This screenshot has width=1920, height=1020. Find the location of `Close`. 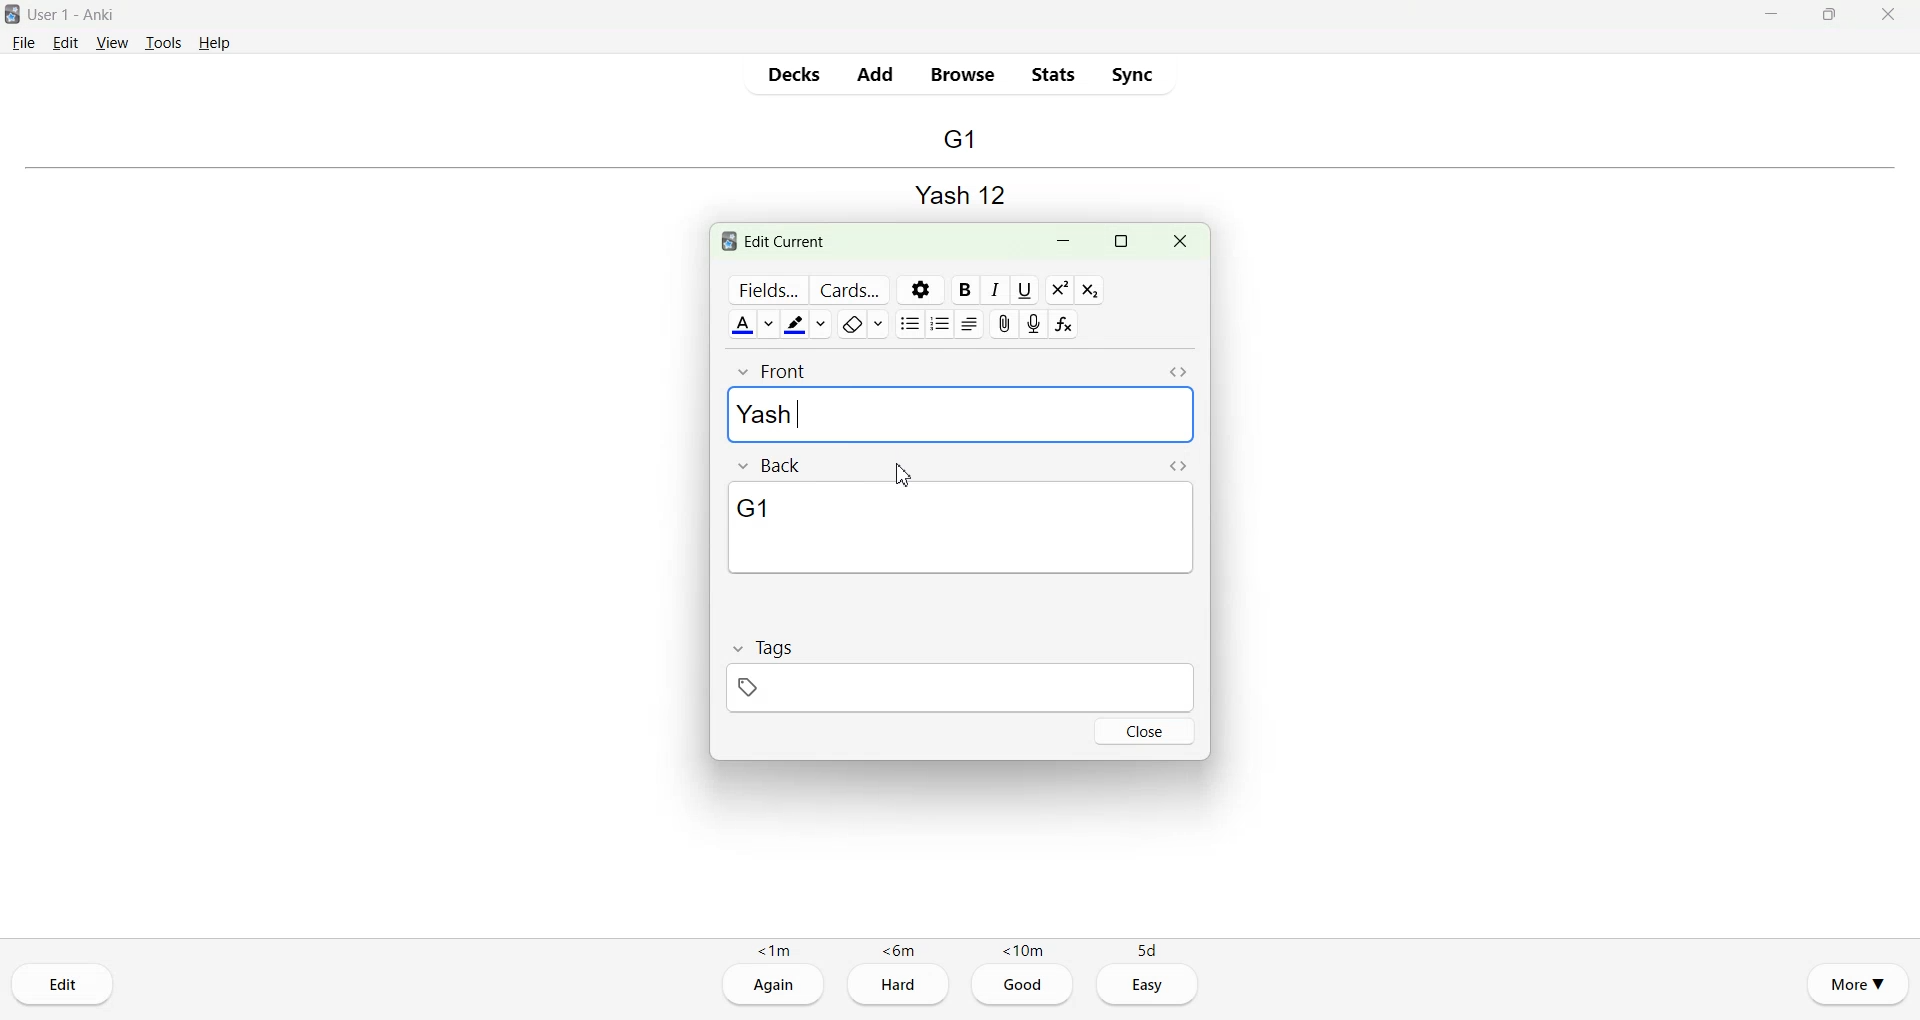

Close is located at coordinates (1179, 242).